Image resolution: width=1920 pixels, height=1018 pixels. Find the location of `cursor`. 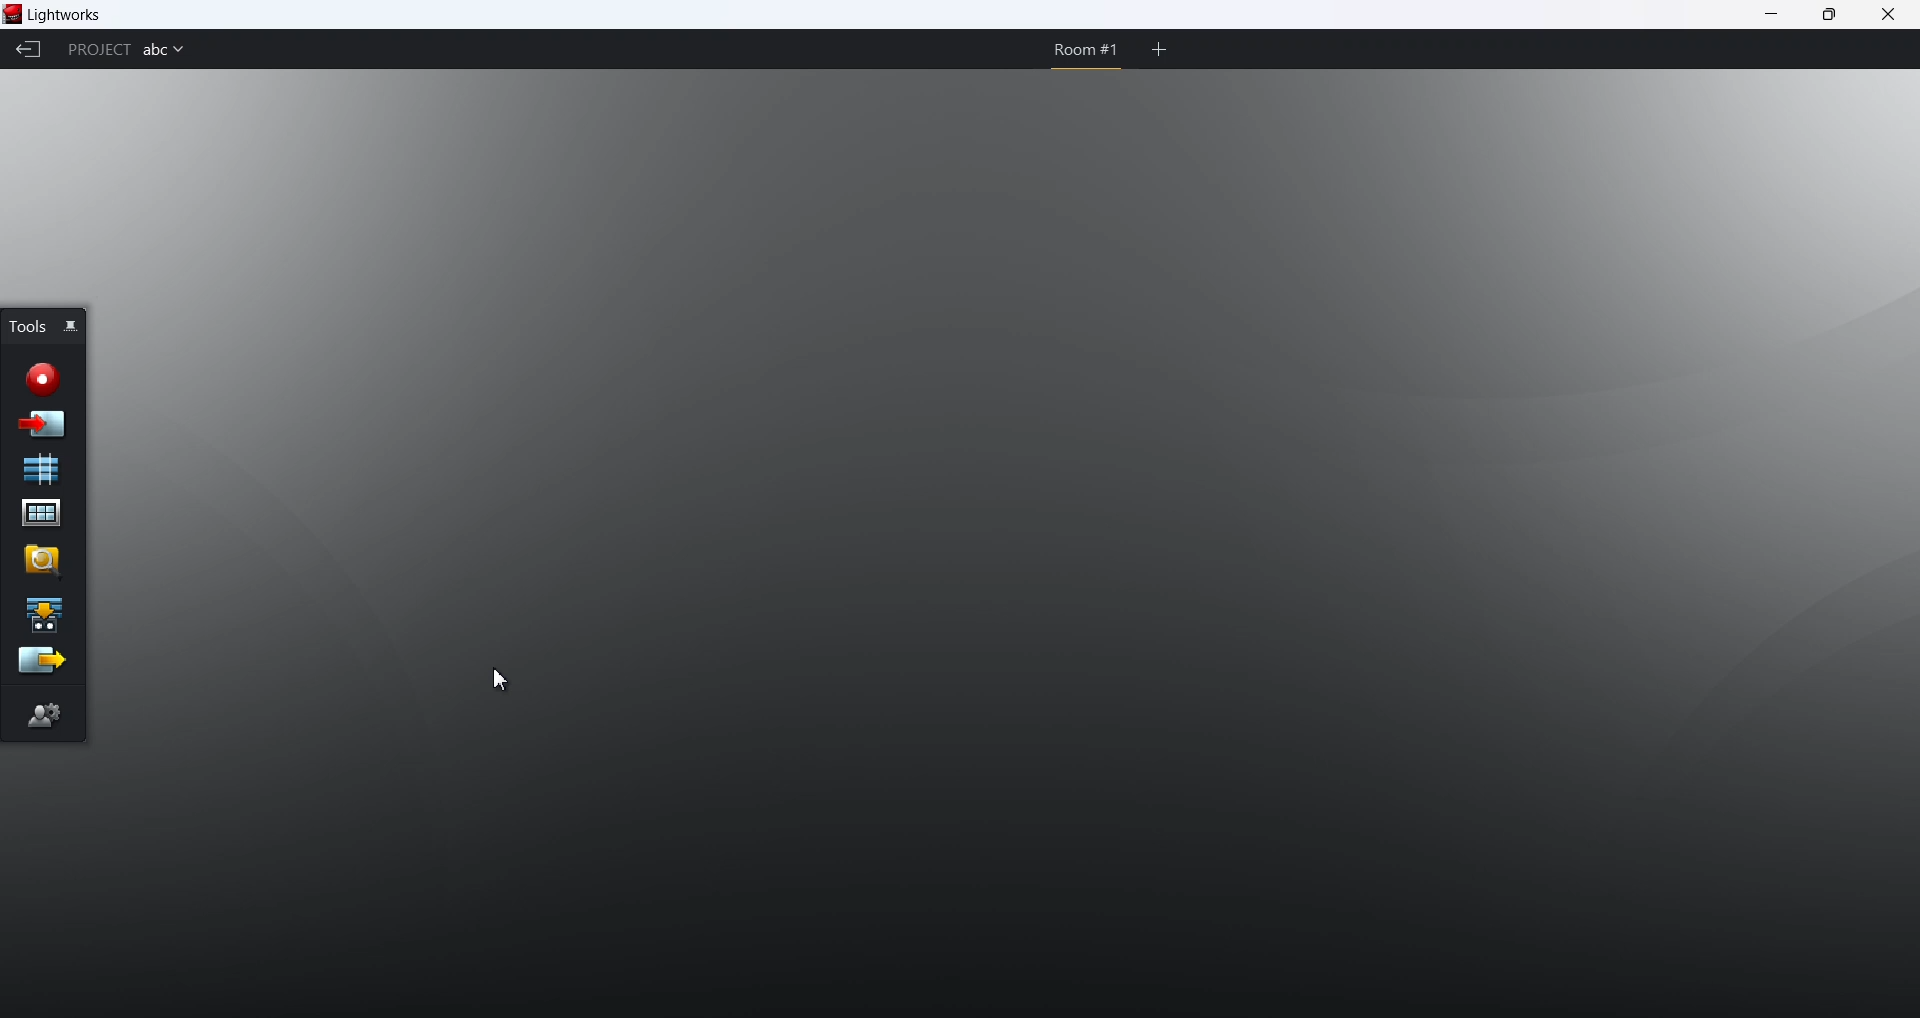

cursor is located at coordinates (500, 680).